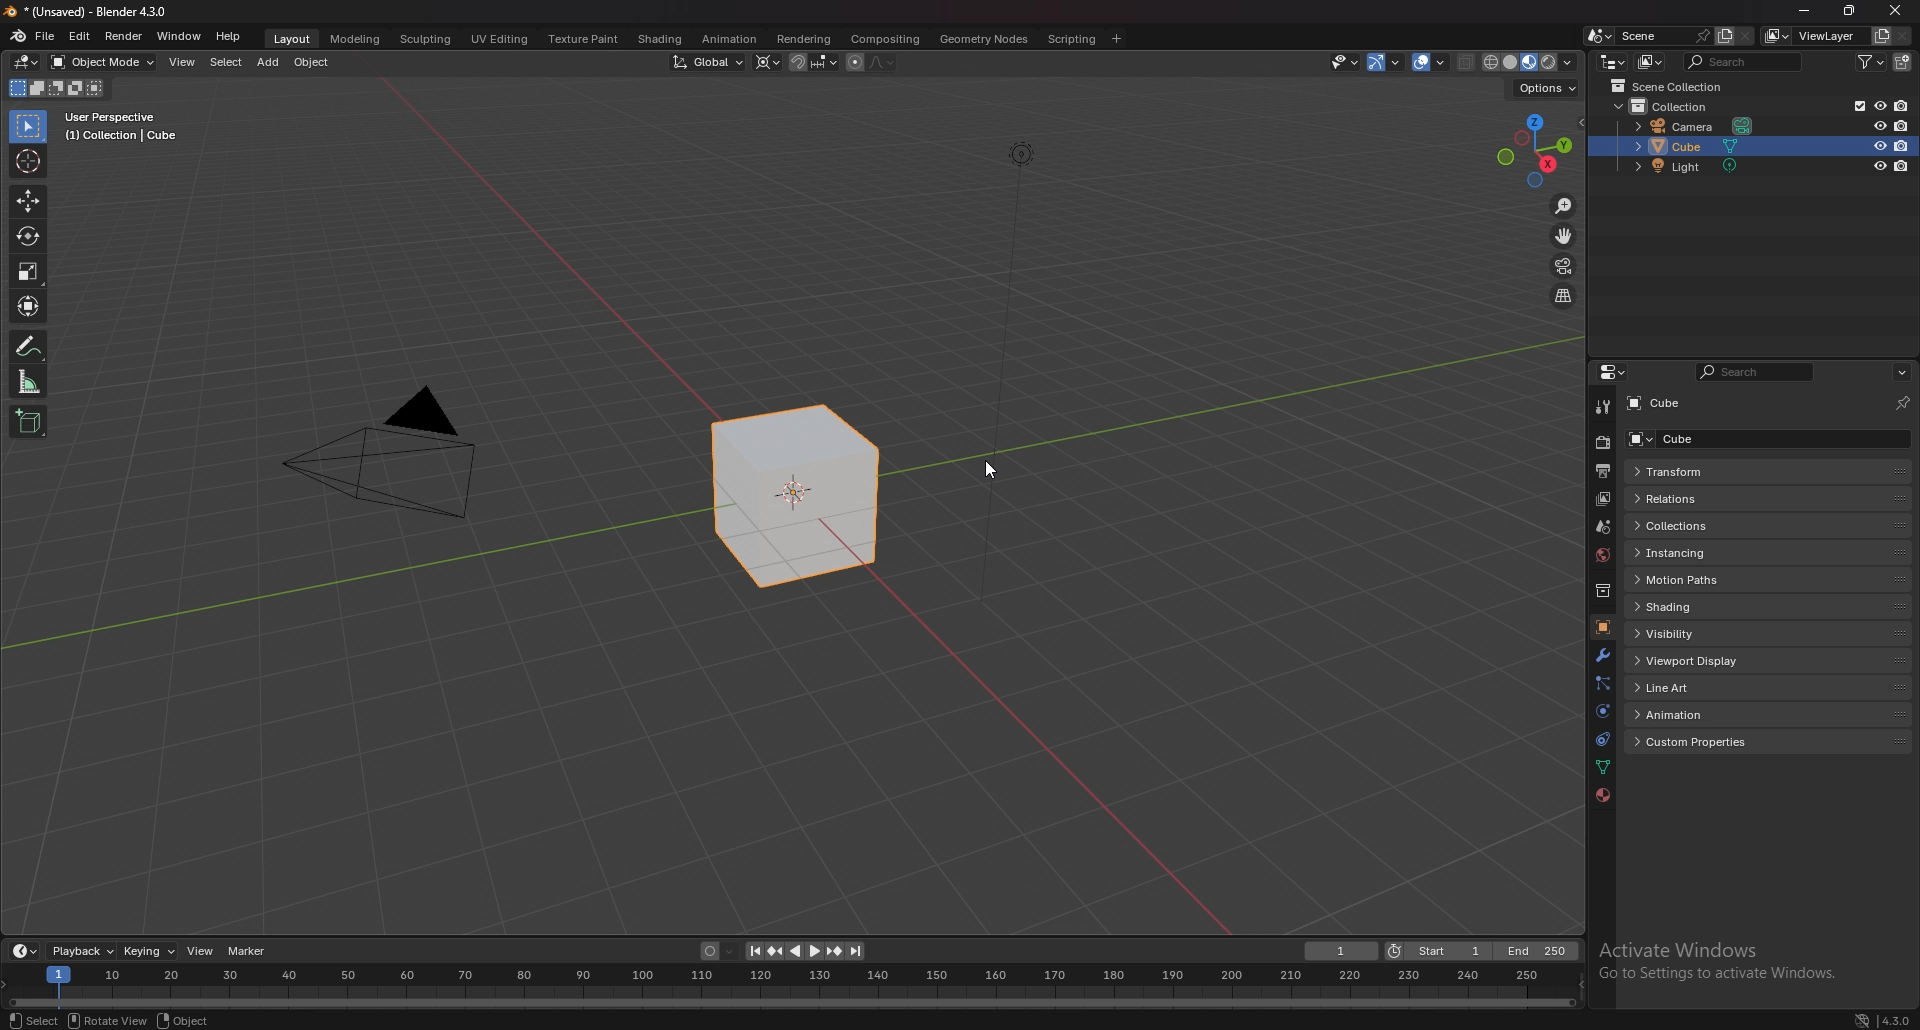 The image size is (1920, 1030). Describe the element at coordinates (804, 950) in the screenshot. I see `play animation` at that location.